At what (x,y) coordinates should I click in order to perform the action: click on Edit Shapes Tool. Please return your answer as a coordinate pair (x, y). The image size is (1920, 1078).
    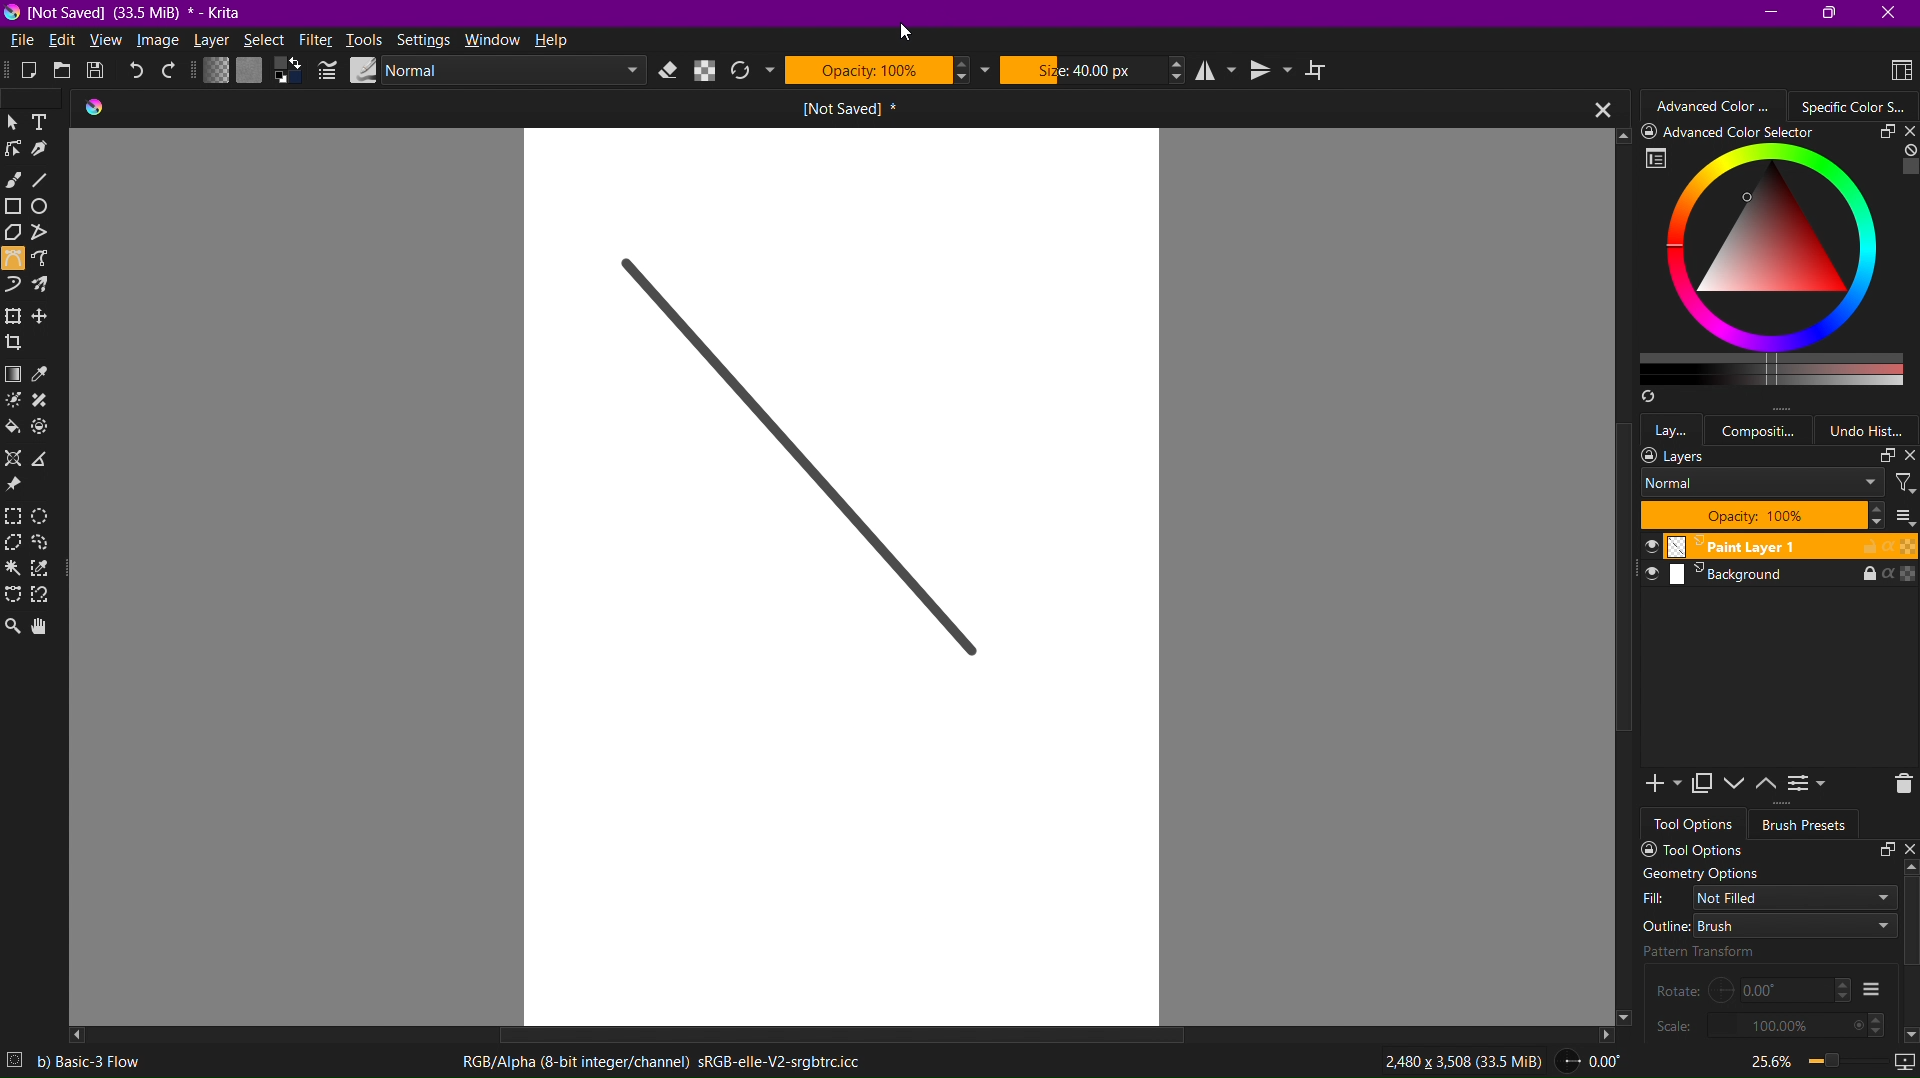
    Looking at the image, I should click on (17, 154).